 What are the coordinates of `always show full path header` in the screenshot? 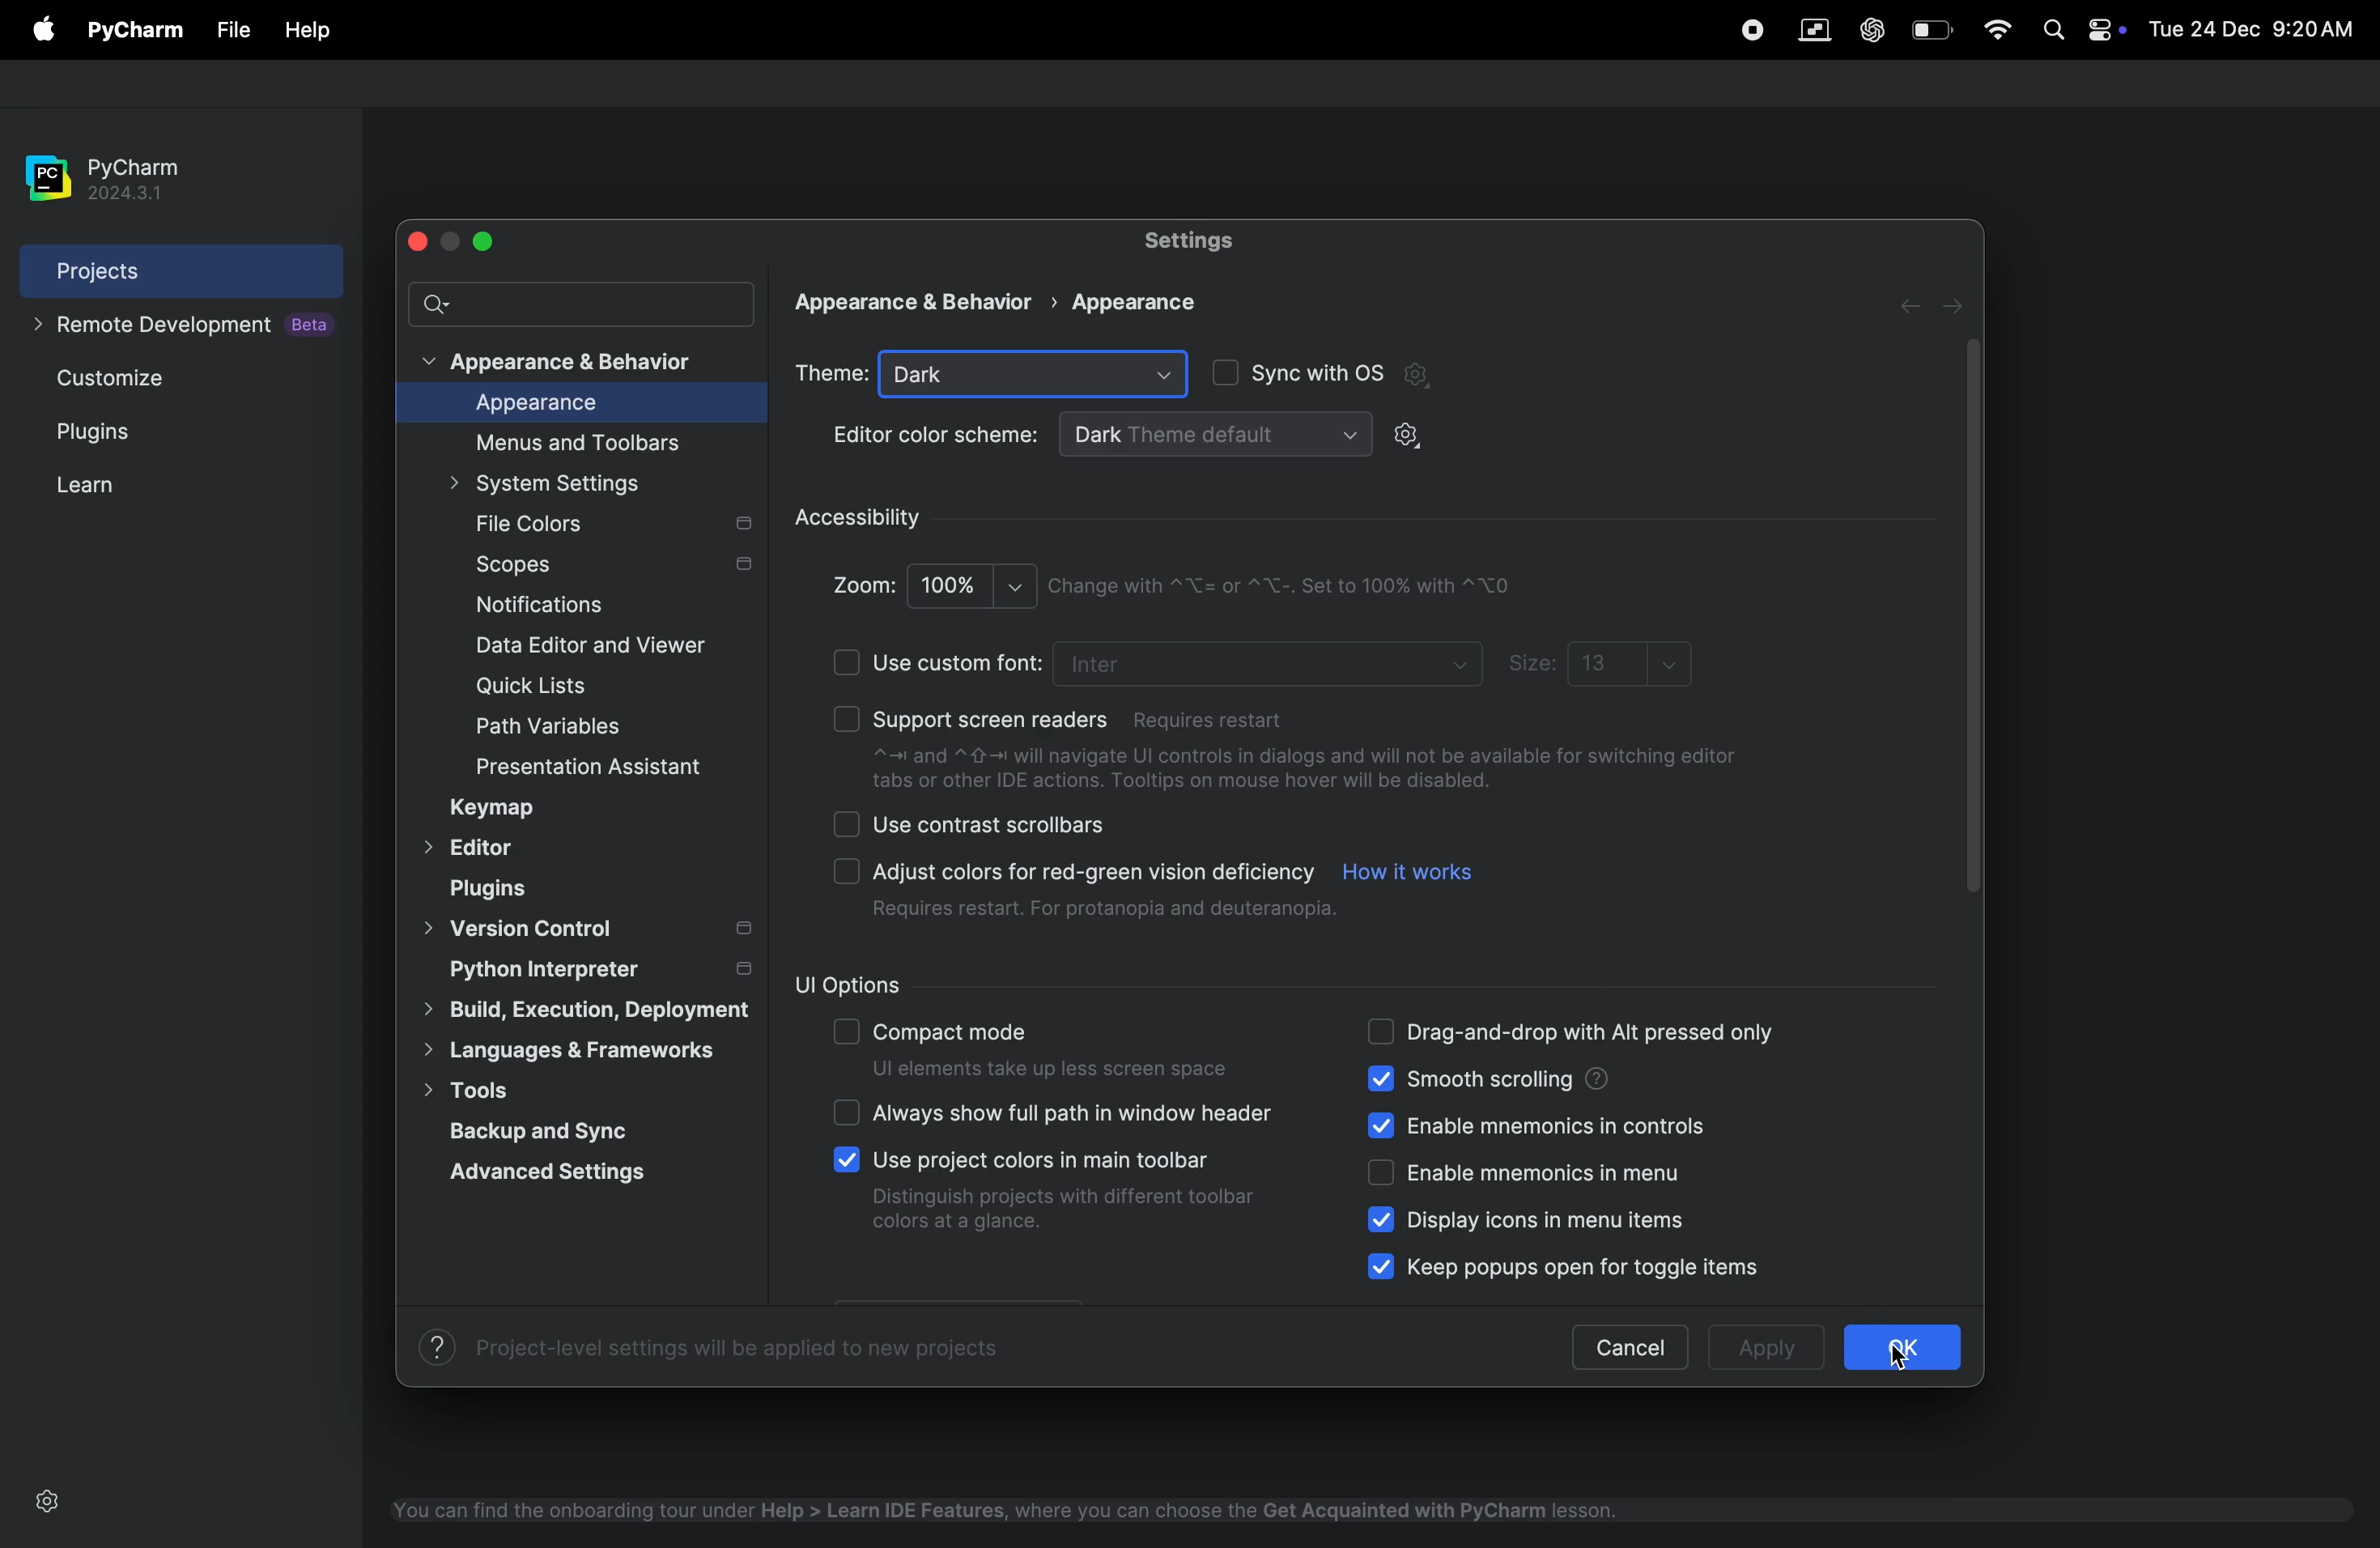 It's located at (1077, 1111).